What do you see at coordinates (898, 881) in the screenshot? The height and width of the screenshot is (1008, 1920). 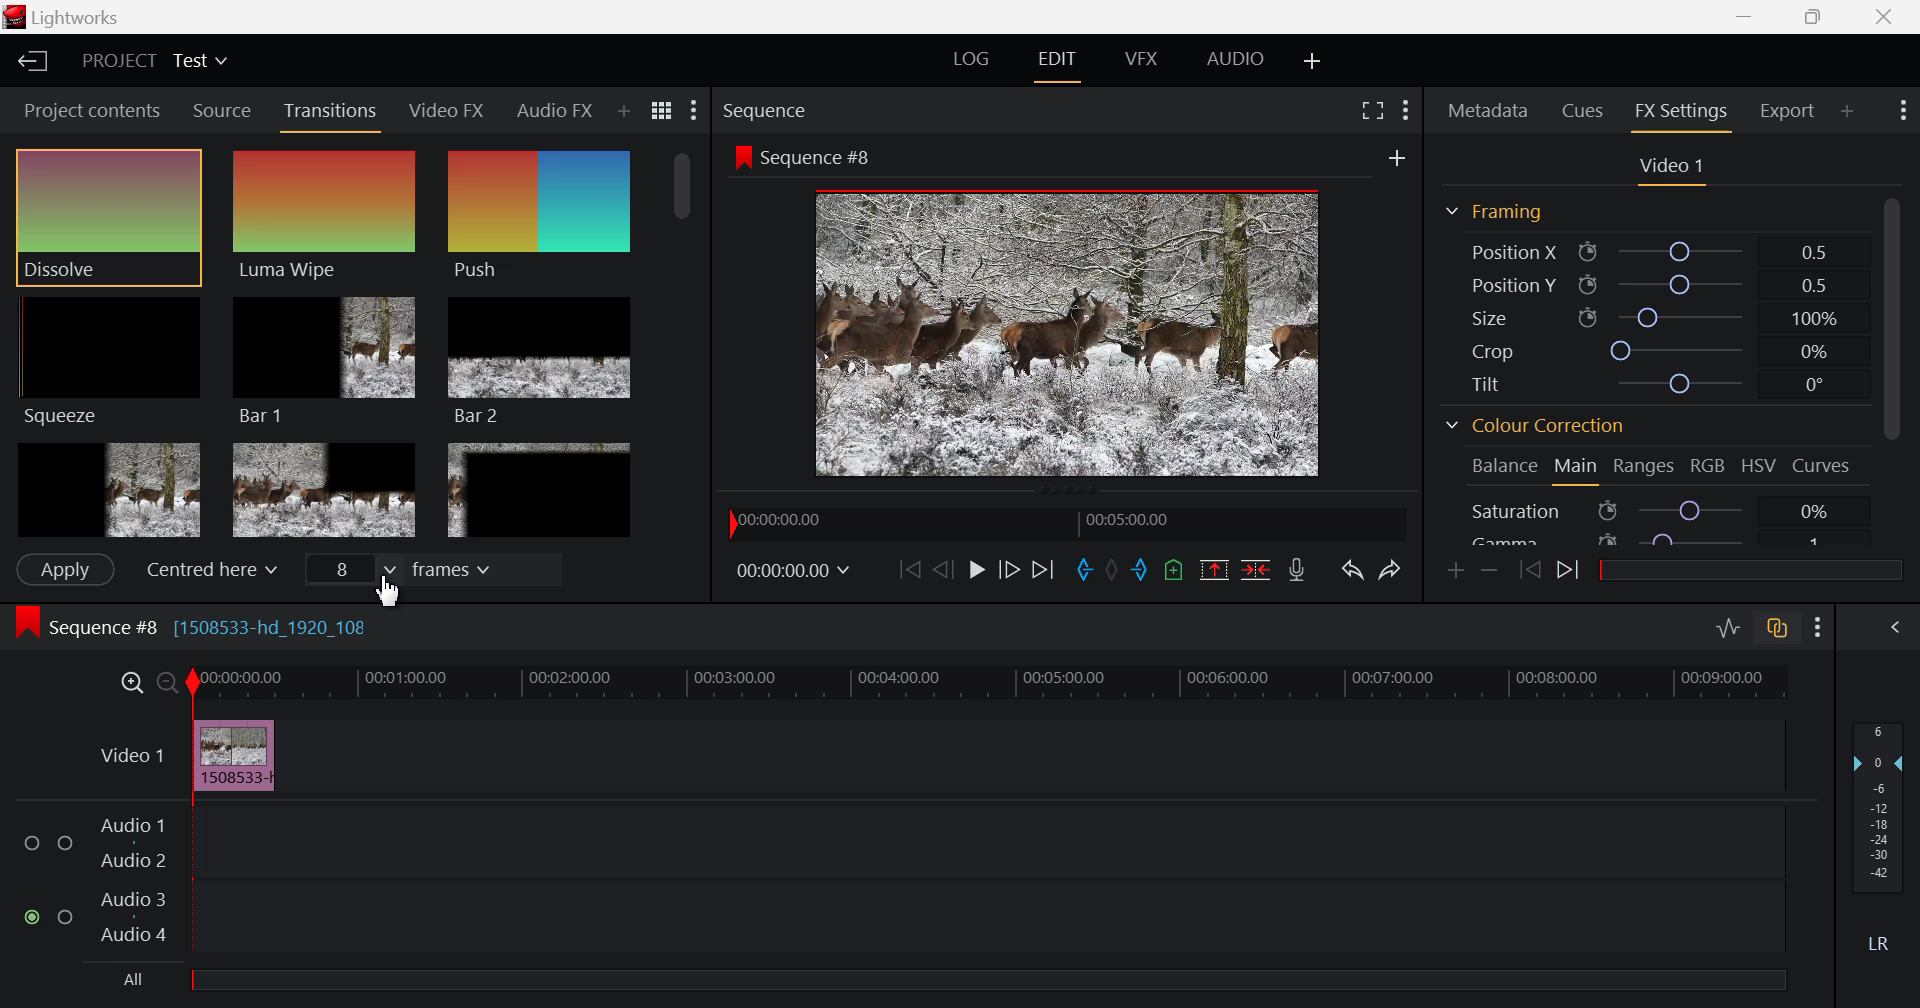 I see `Audio Input Field` at bounding box center [898, 881].